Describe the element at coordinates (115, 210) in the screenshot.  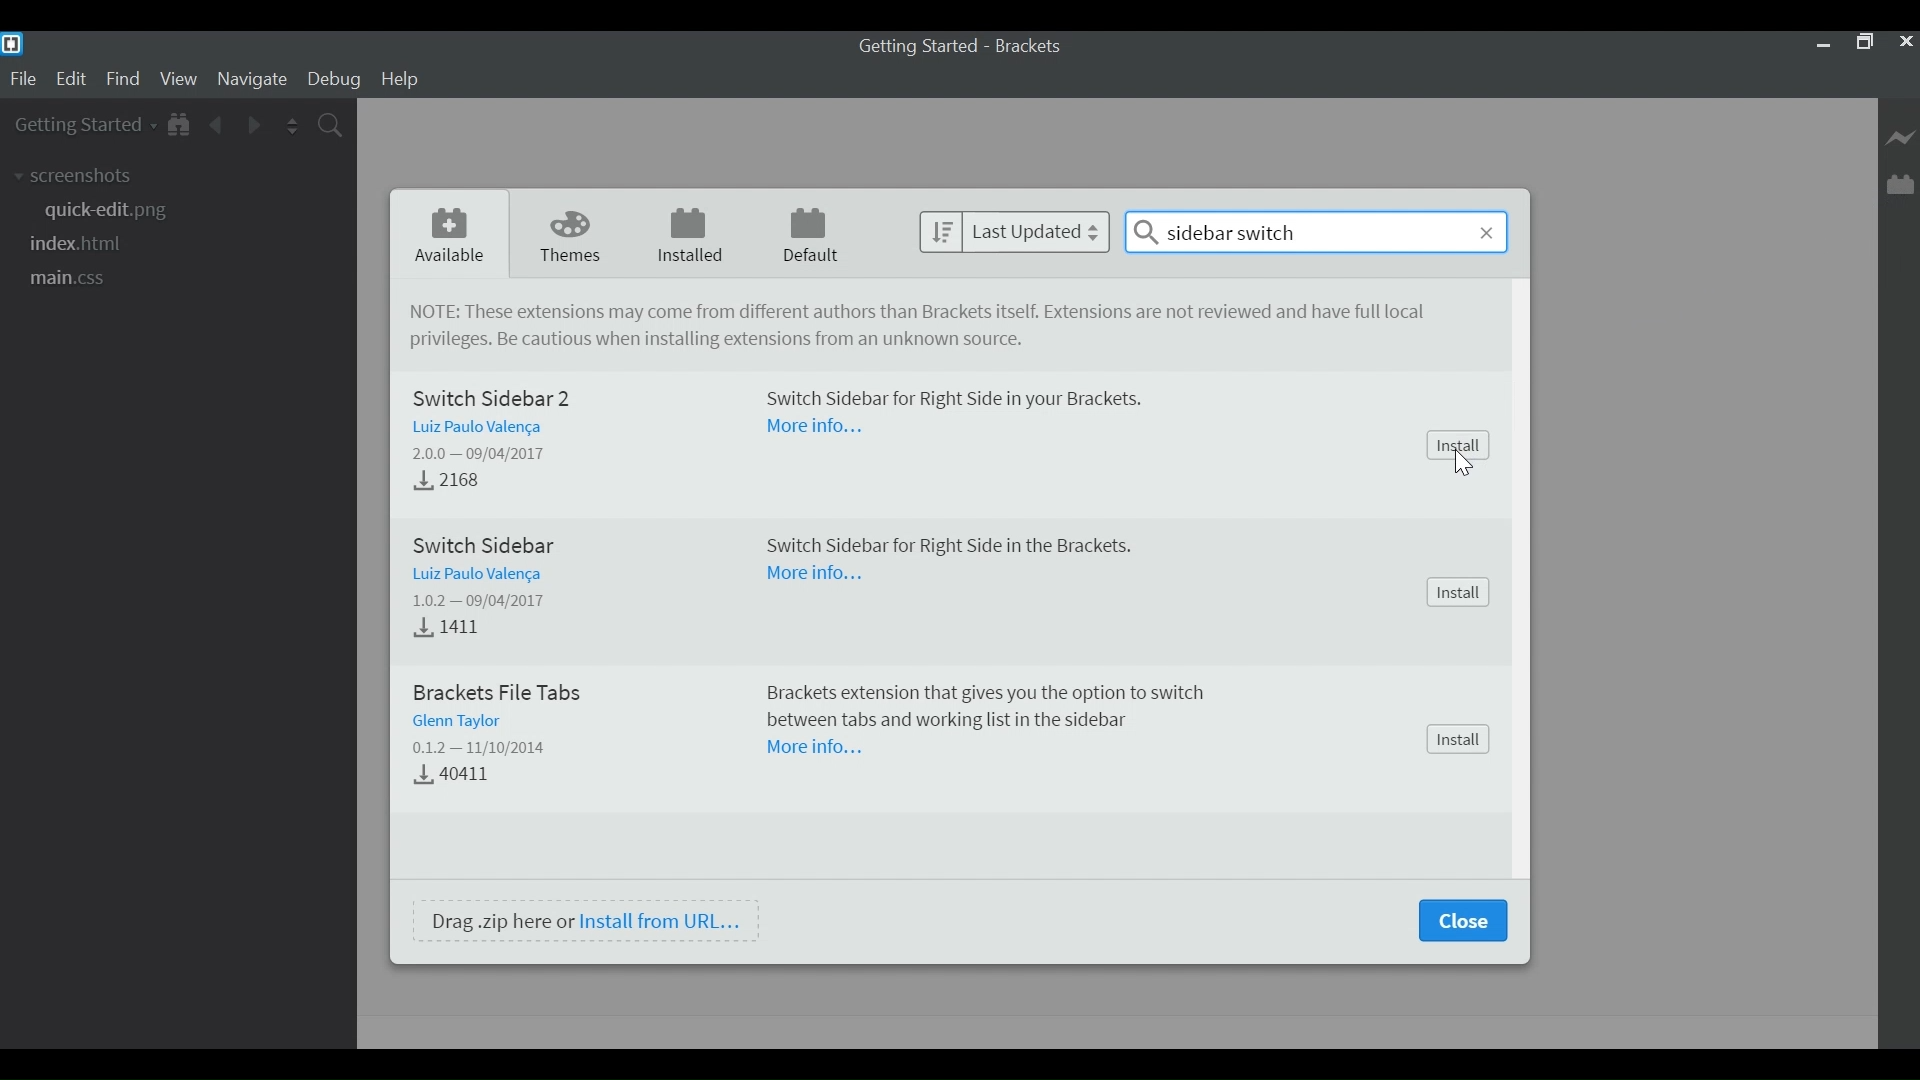
I see `quick-edit.png` at that location.